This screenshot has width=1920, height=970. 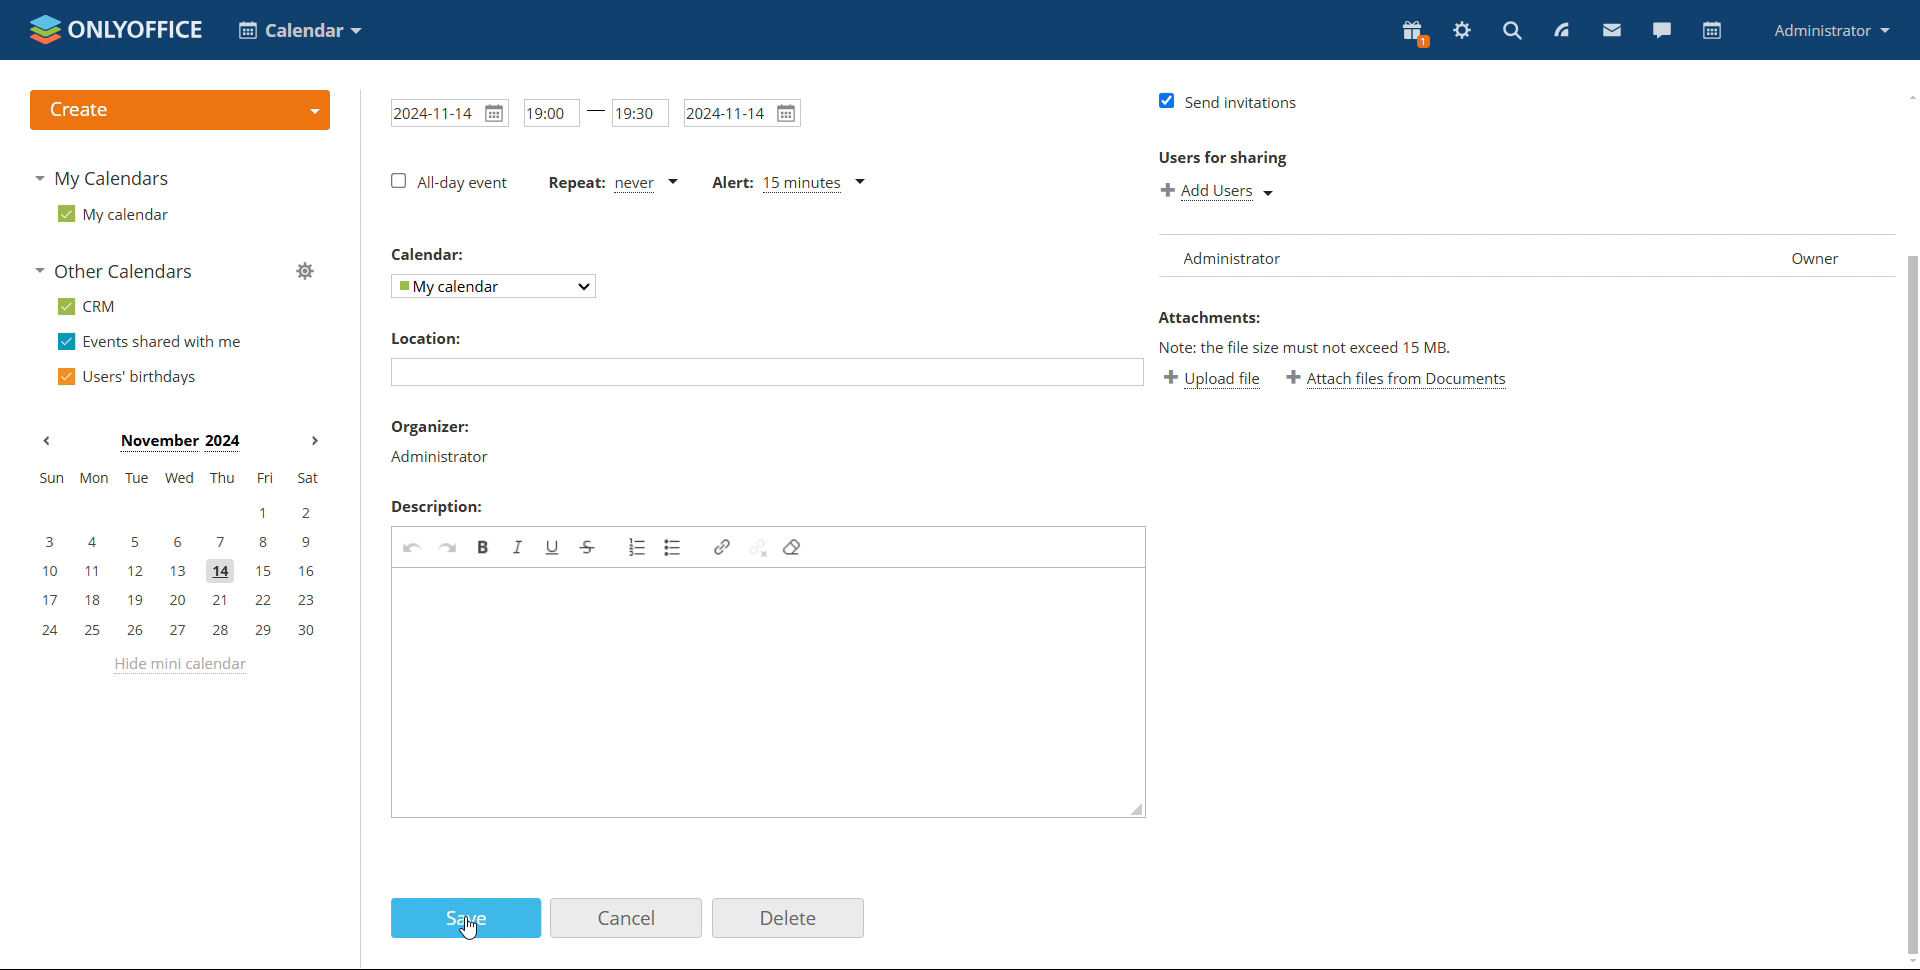 What do you see at coordinates (1912, 453) in the screenshot?
I see `scrollbar` at bounding box center [1912, 453].